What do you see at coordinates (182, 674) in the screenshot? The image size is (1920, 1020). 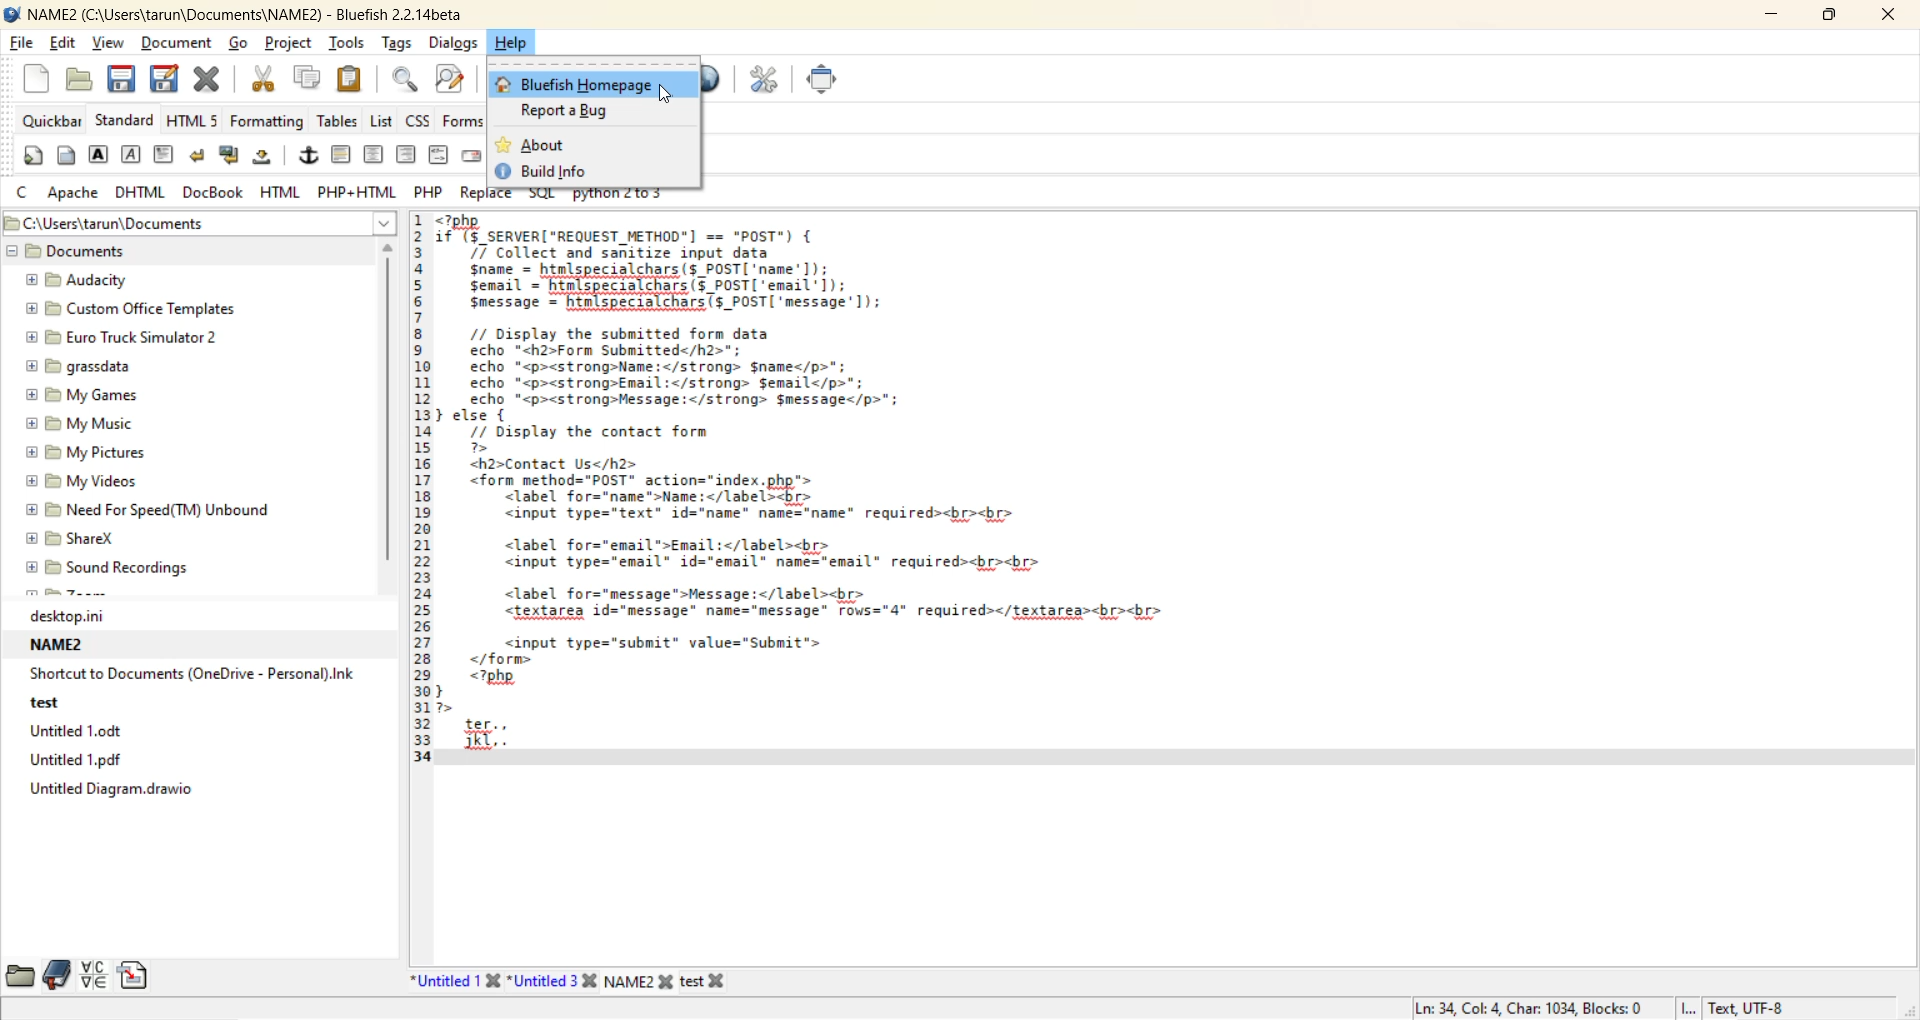 I see `Shortcut to Documents (OneDrive - Personal).Ink` at bounding box center [182, 674].